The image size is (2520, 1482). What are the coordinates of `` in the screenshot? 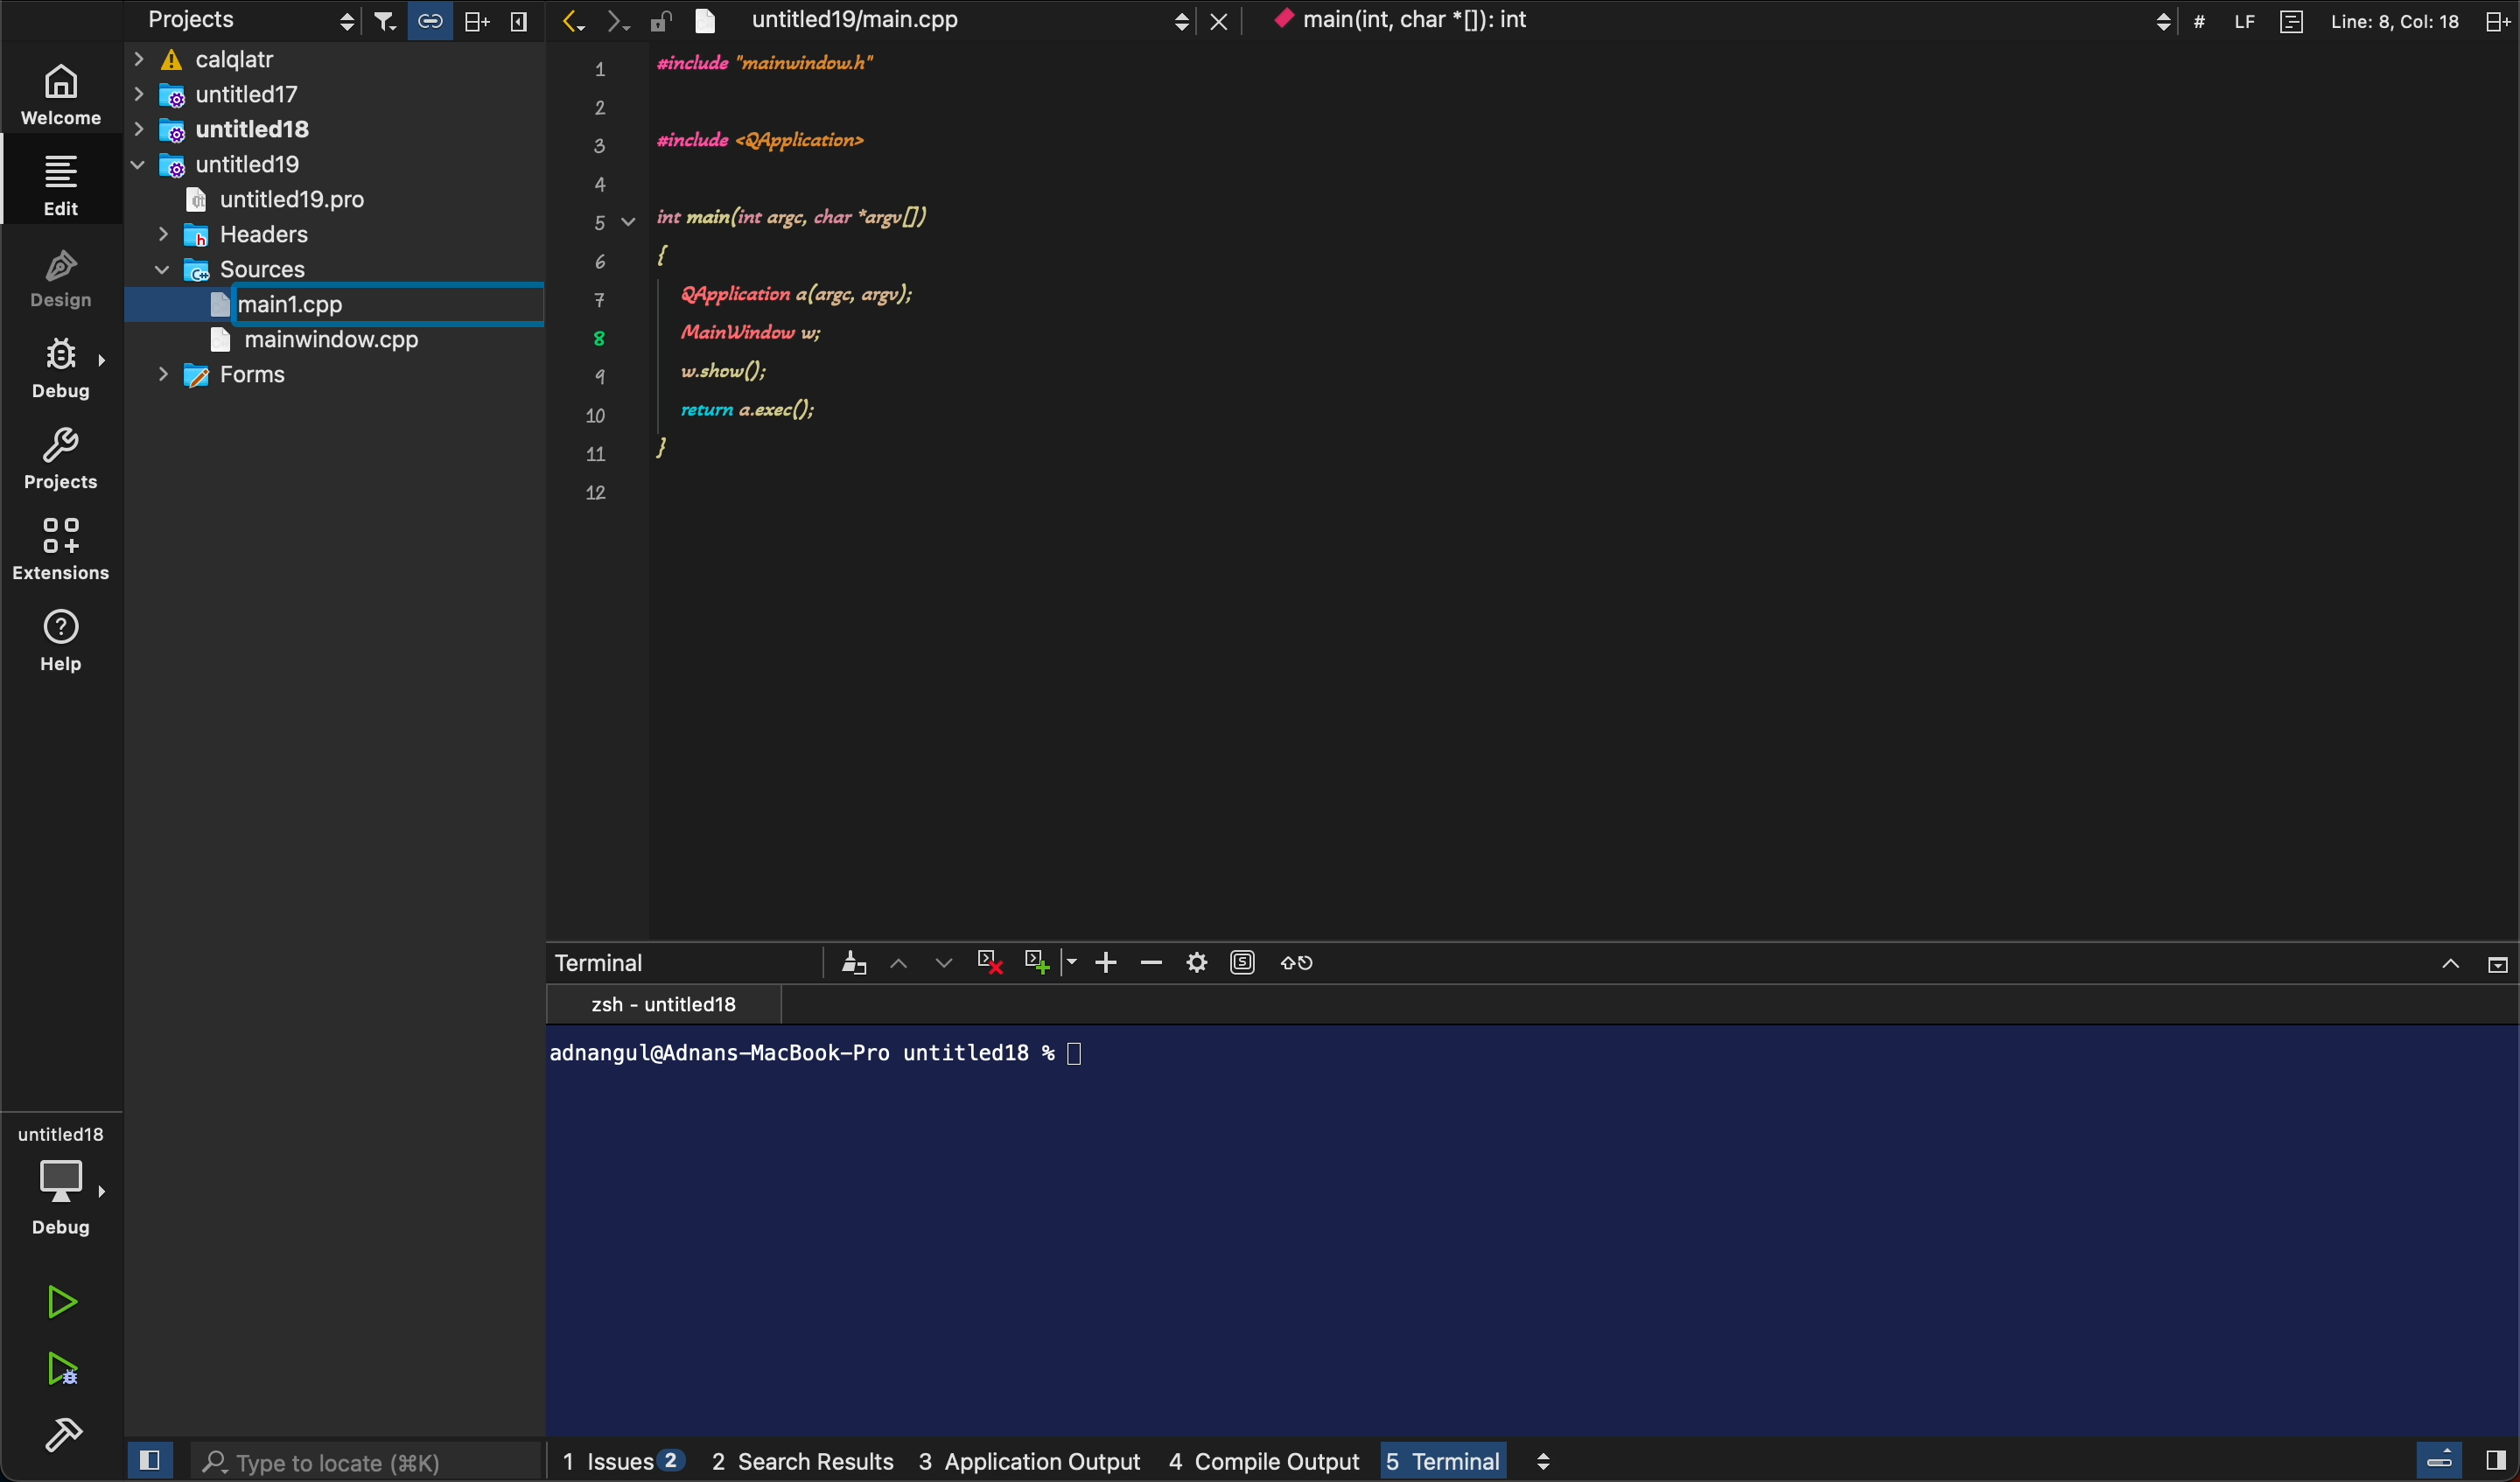 It's located at (1528, 1210).